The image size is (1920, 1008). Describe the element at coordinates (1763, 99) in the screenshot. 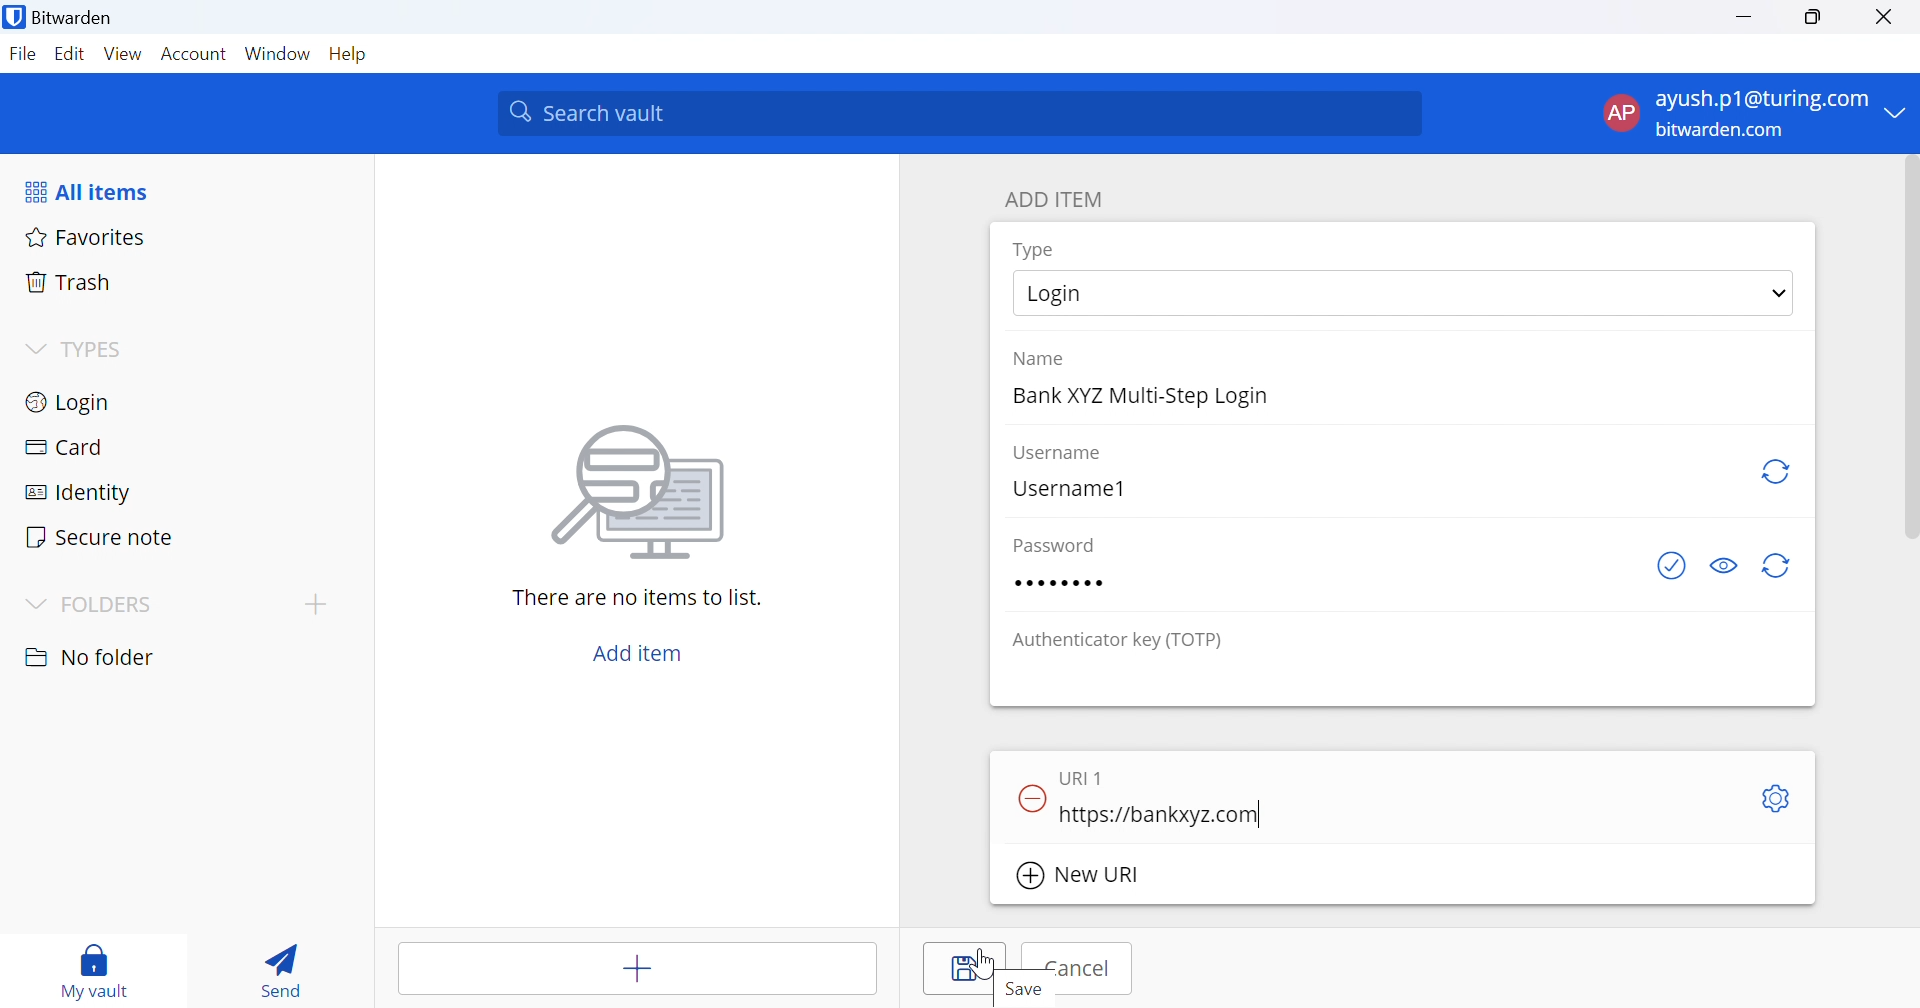

I see `ayush.p1@turing.com` at that location.